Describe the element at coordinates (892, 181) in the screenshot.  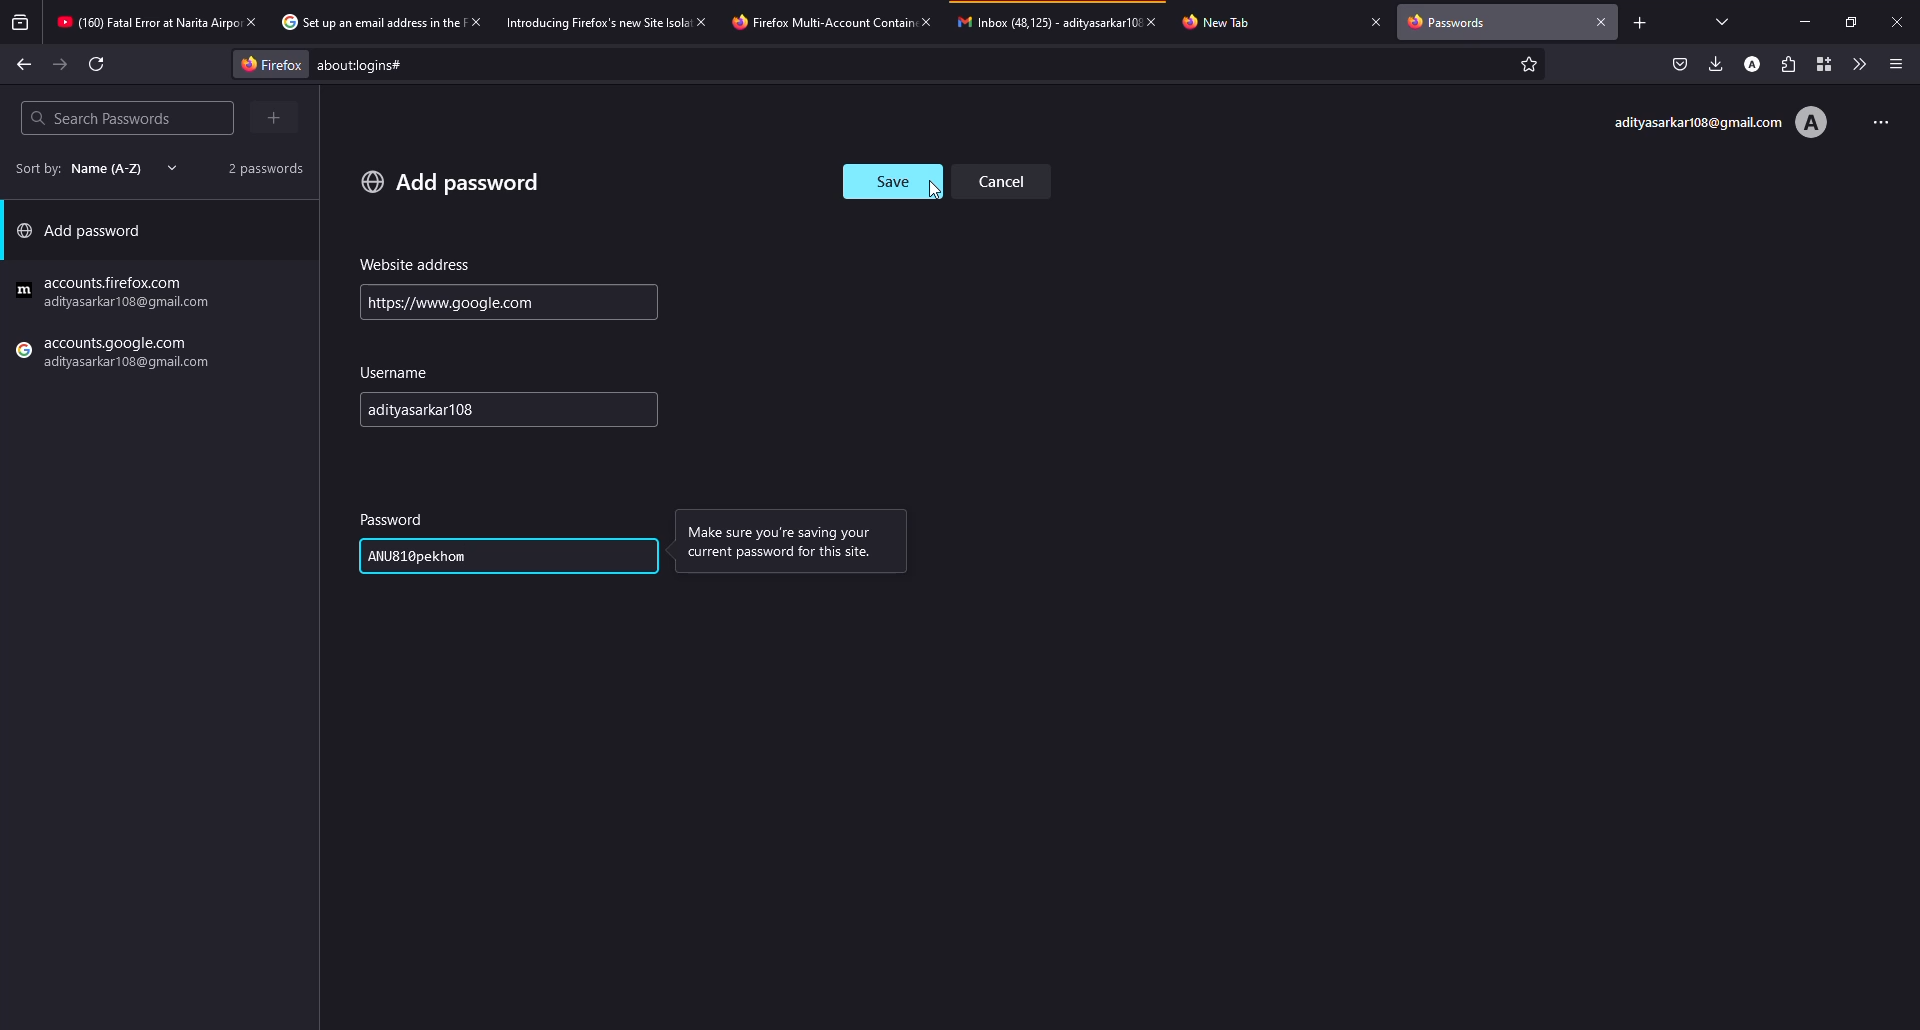
I see `save` at that location.